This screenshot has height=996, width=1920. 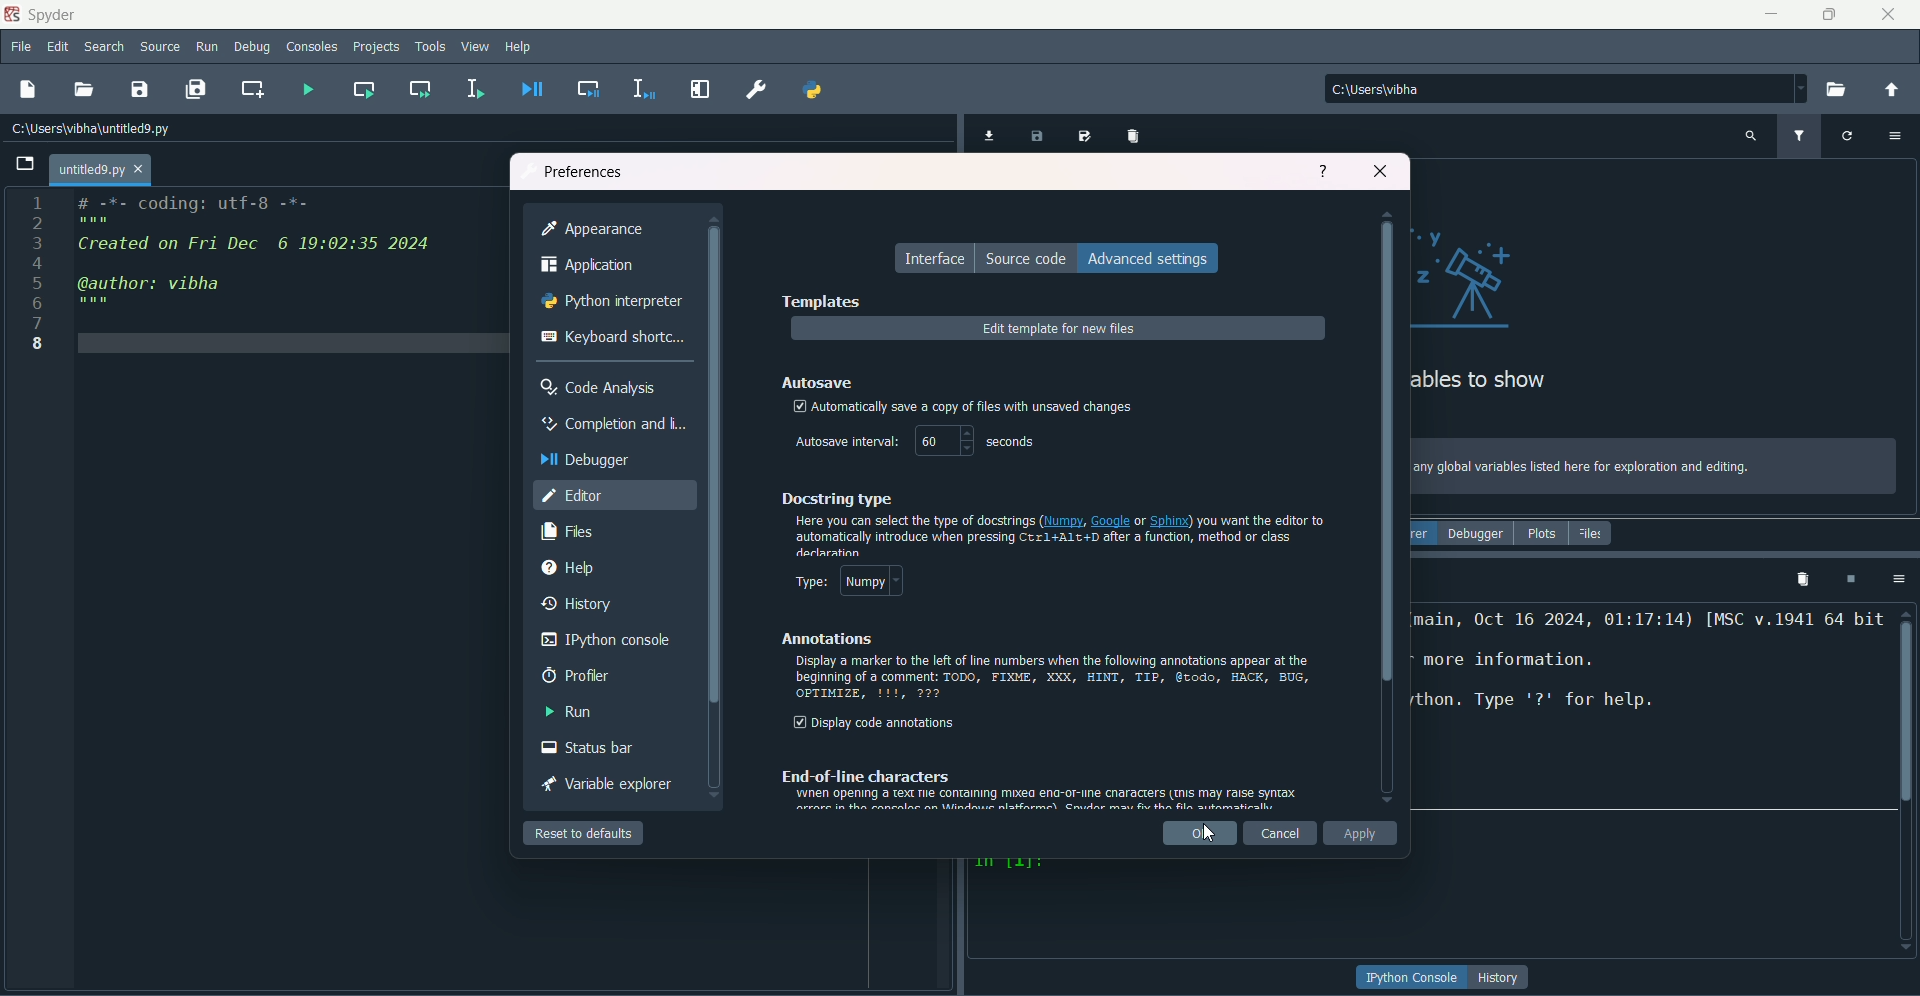 I want to click on save data as, so click(x=1087, y=137).